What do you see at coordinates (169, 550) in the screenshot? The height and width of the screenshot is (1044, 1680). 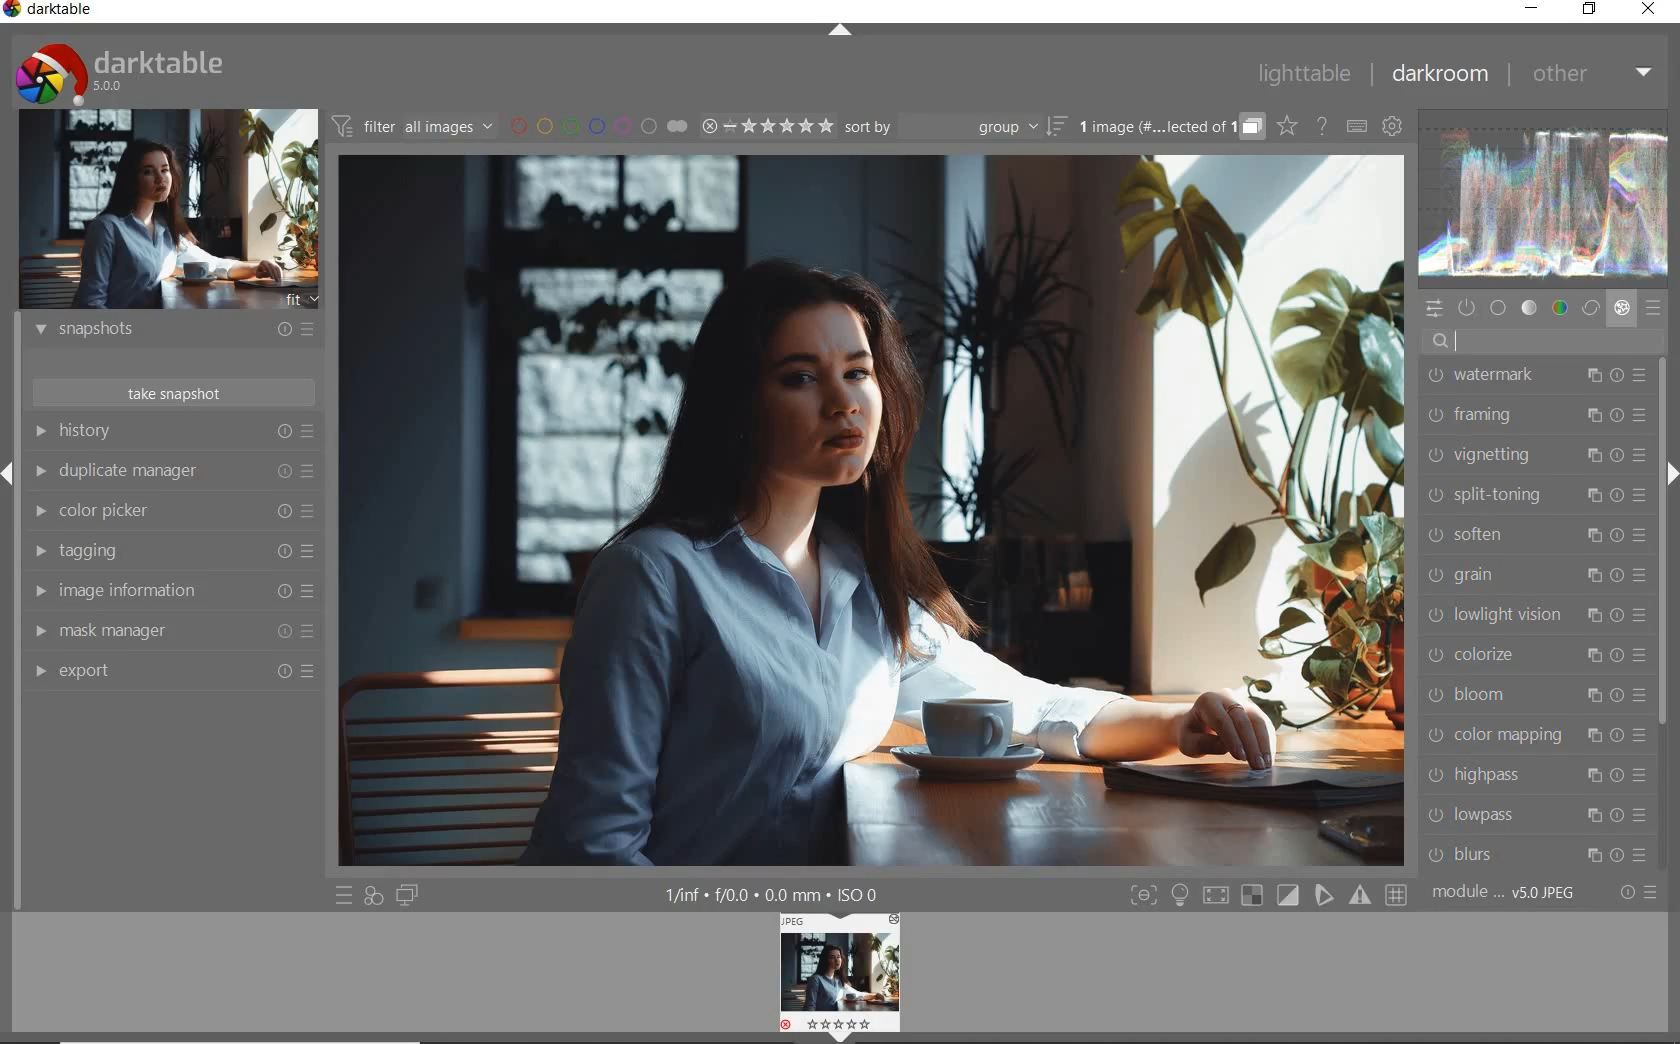 I see `tagging` at bounding box center [169, 550].